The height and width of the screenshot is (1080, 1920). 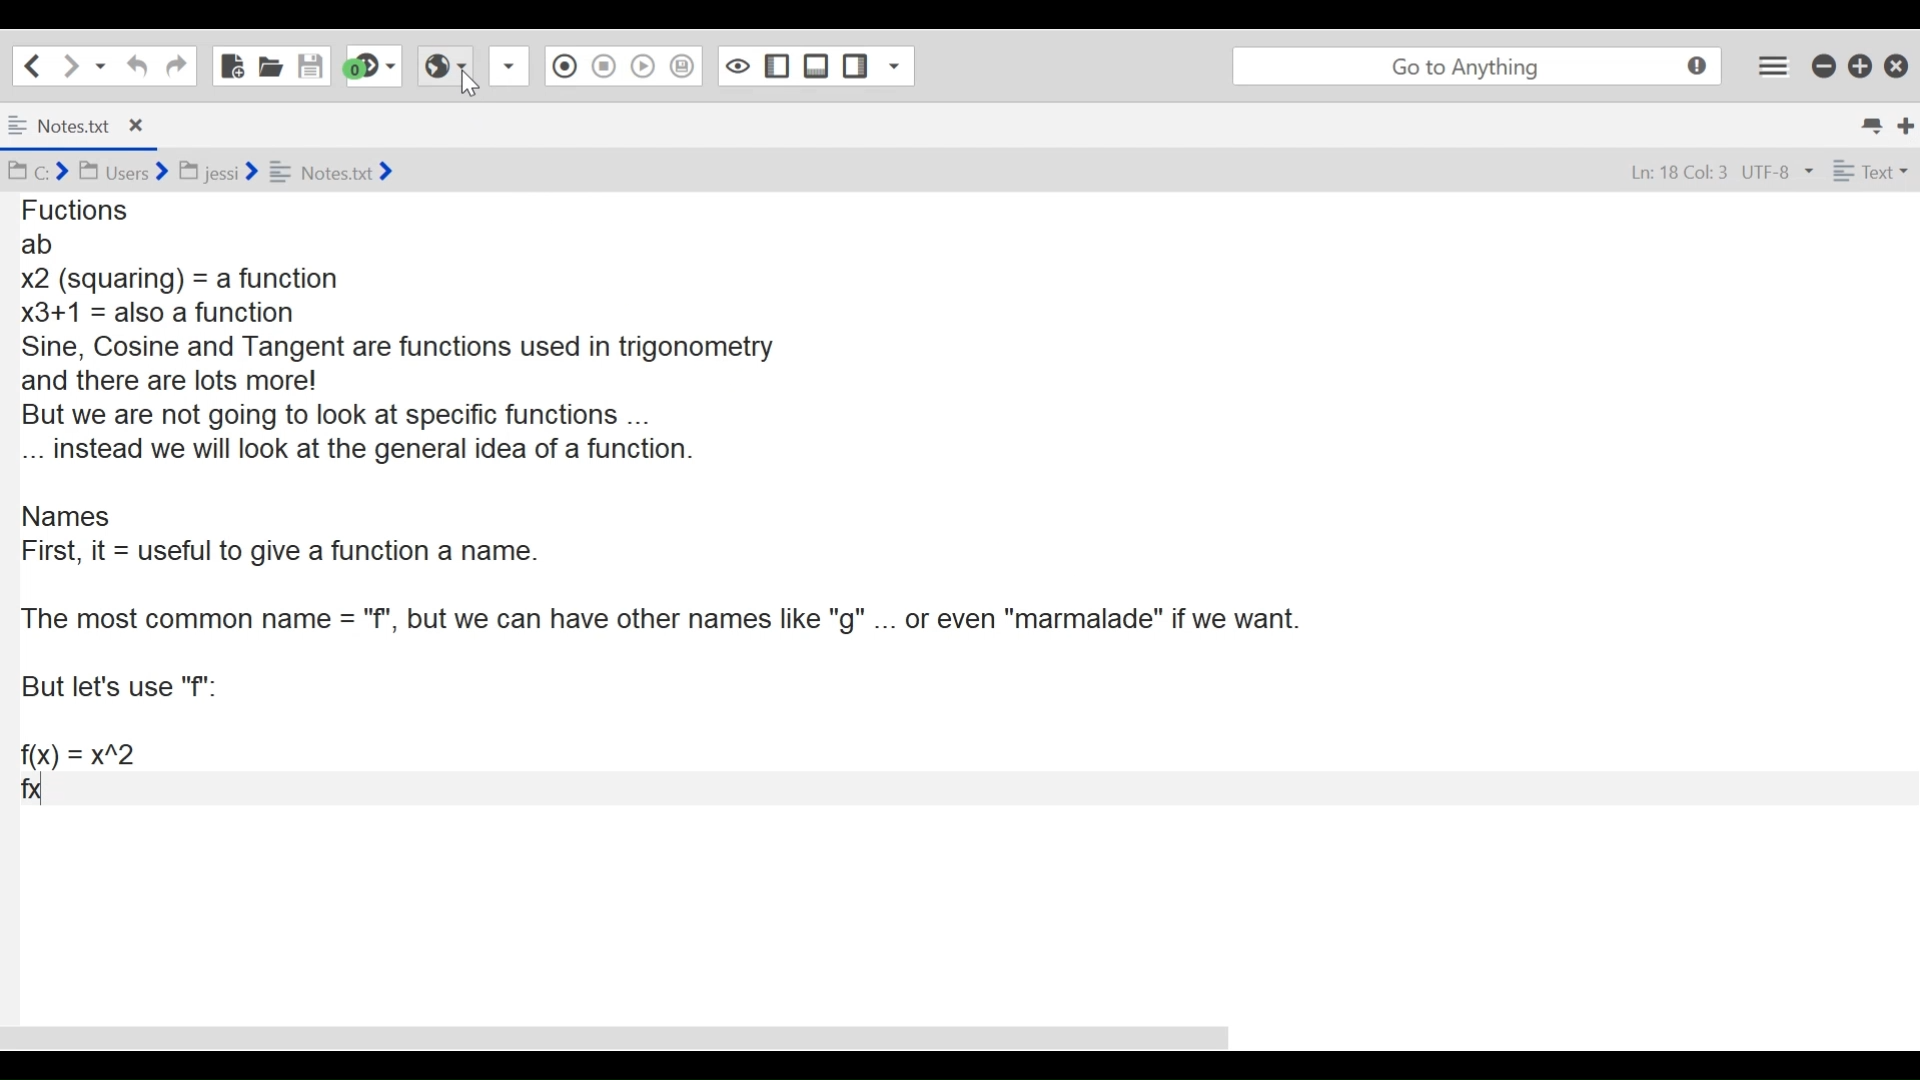 What do you see at coordinates (137, 66) in the screenshot?
I see `Redo the last action` at bounding box center [137, 66].